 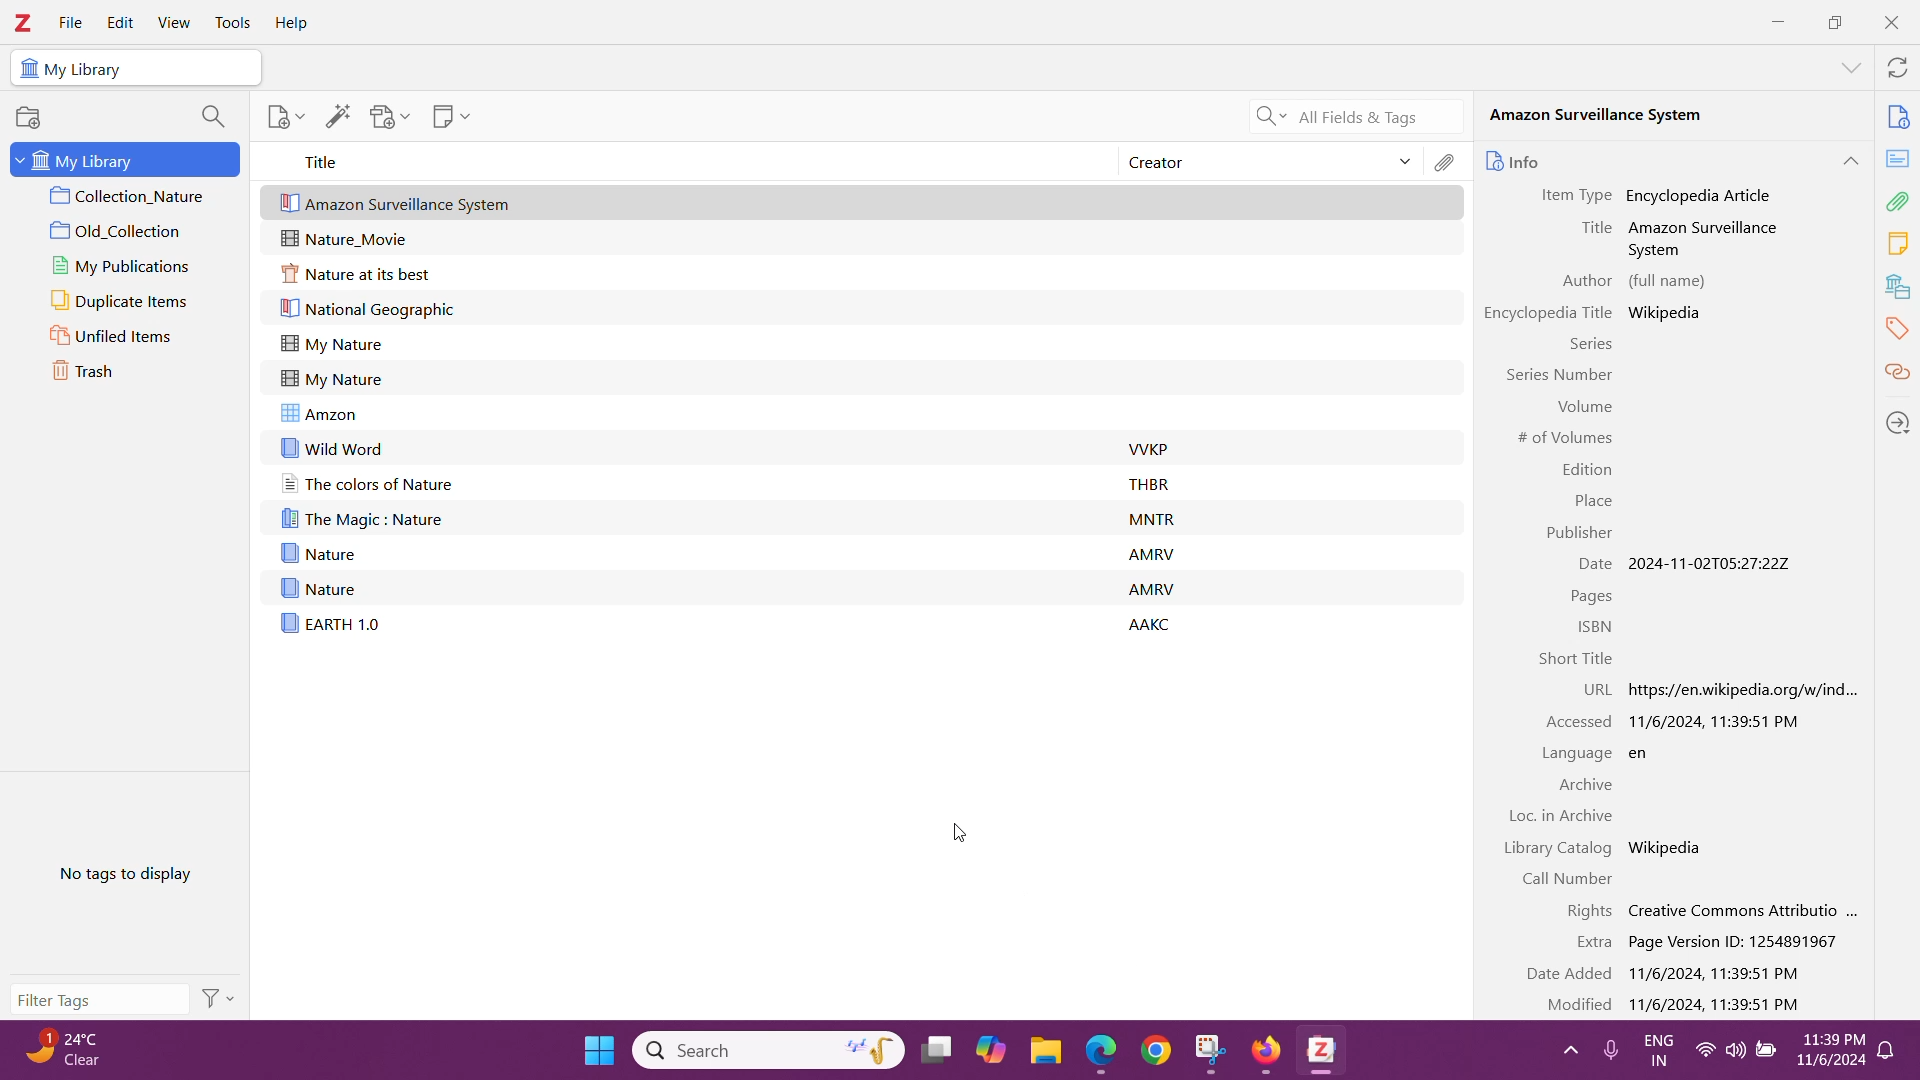 I want to click on Webpage modified date and time, so click(x=1717, y=1004).